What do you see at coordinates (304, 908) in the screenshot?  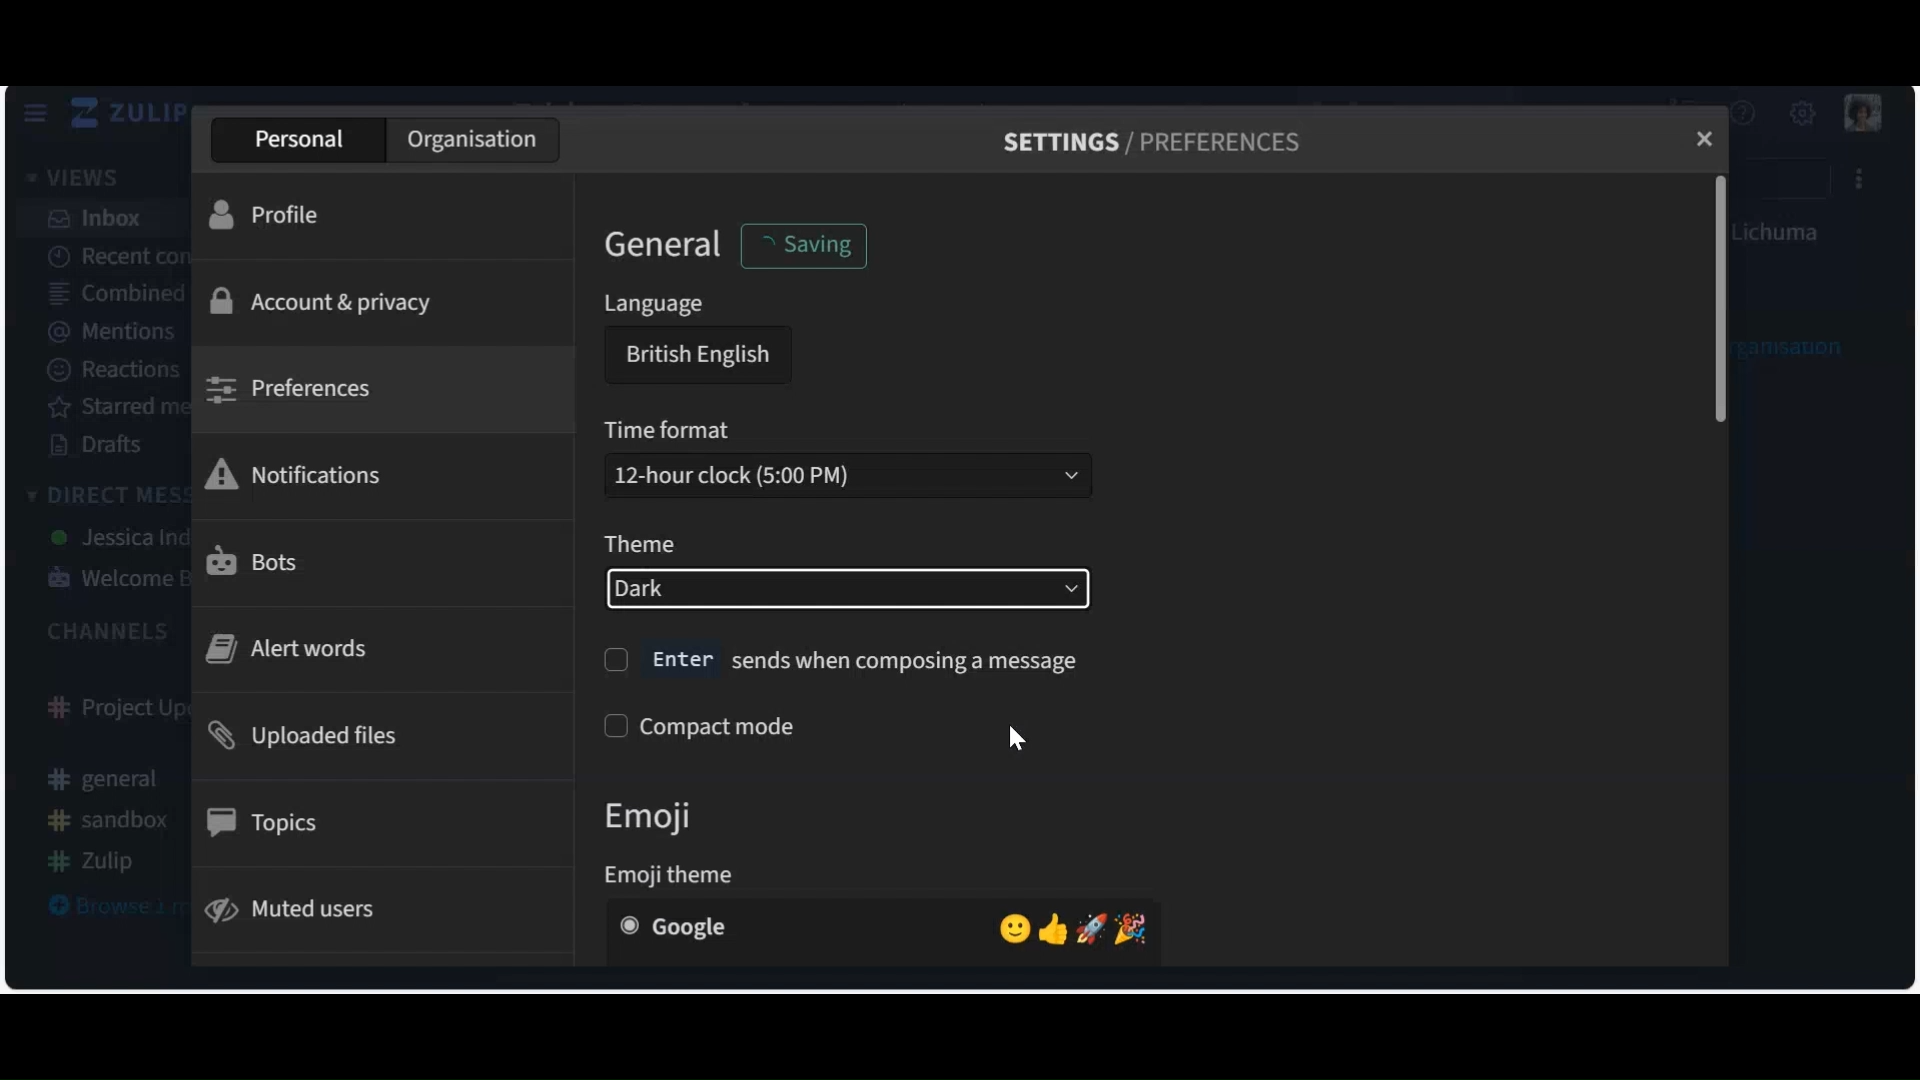 I see `Muted Users` at bounding box center [304, 908].